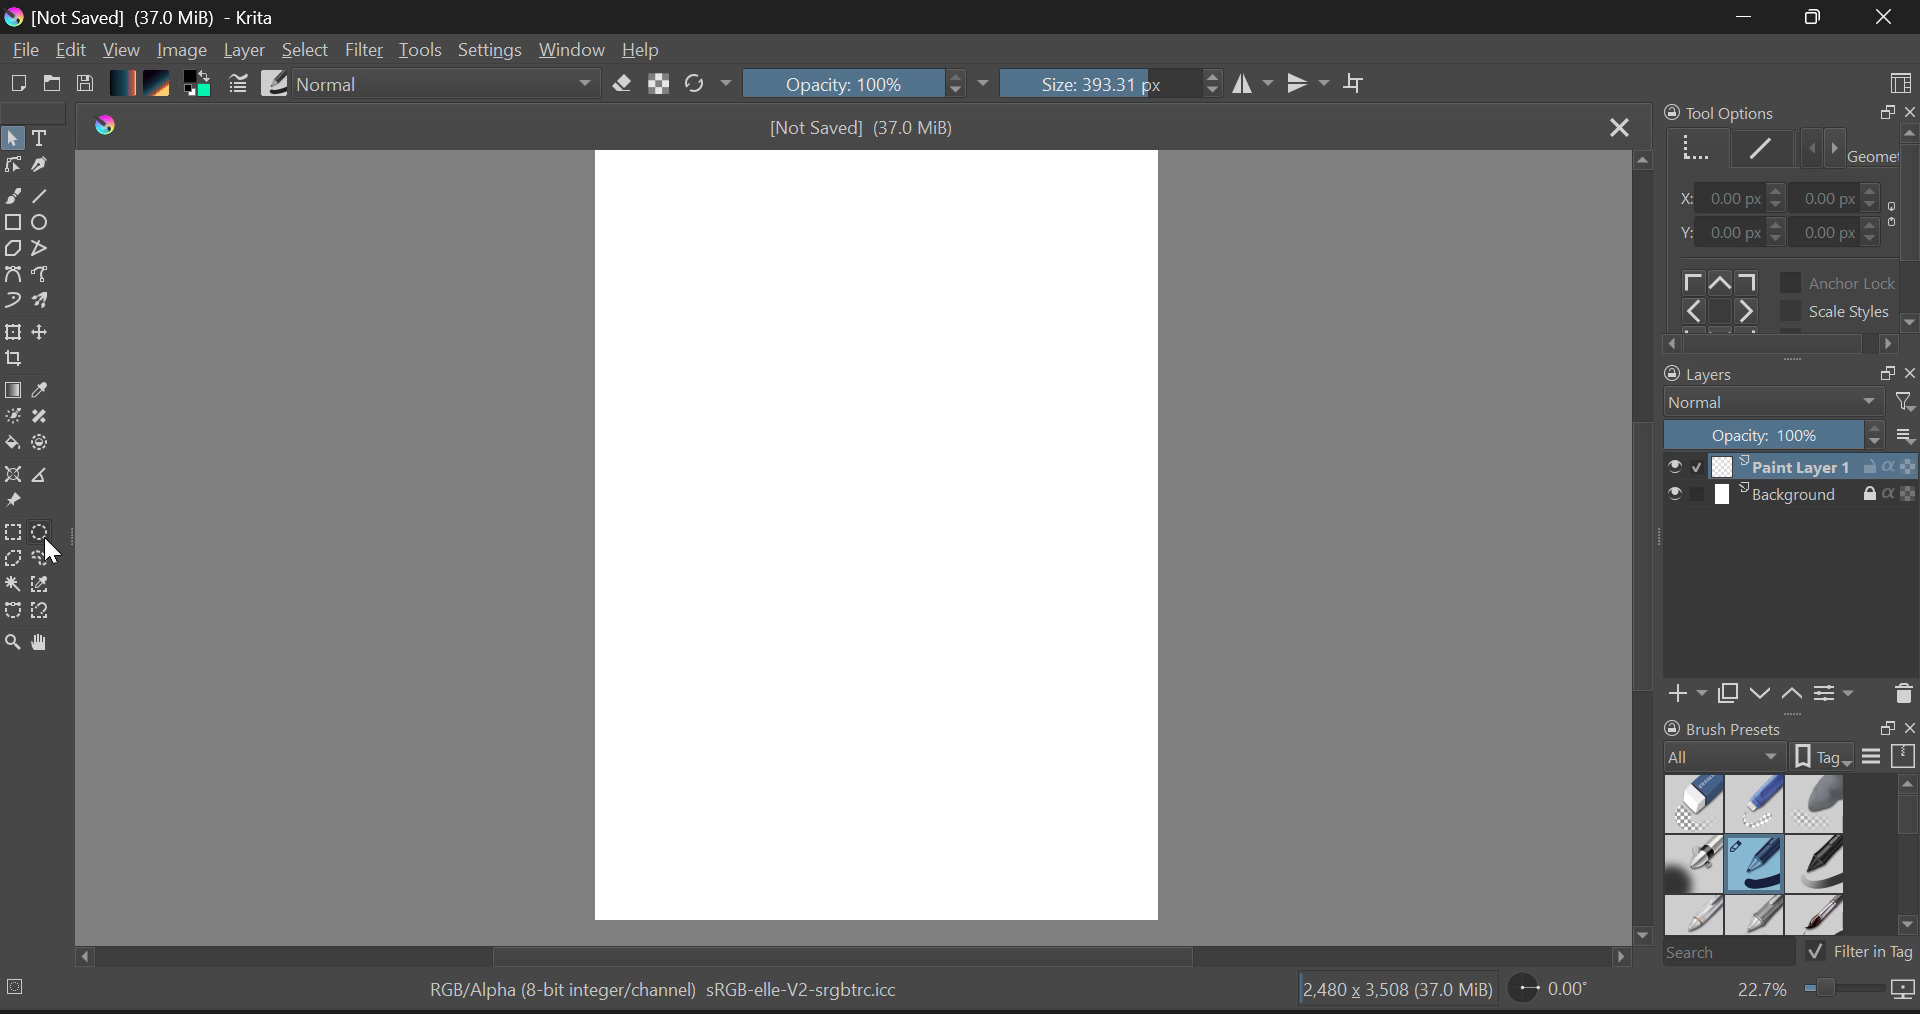 The image size is (1920, 1014). I want to click on Choose Workspace, so click(1900, 76).